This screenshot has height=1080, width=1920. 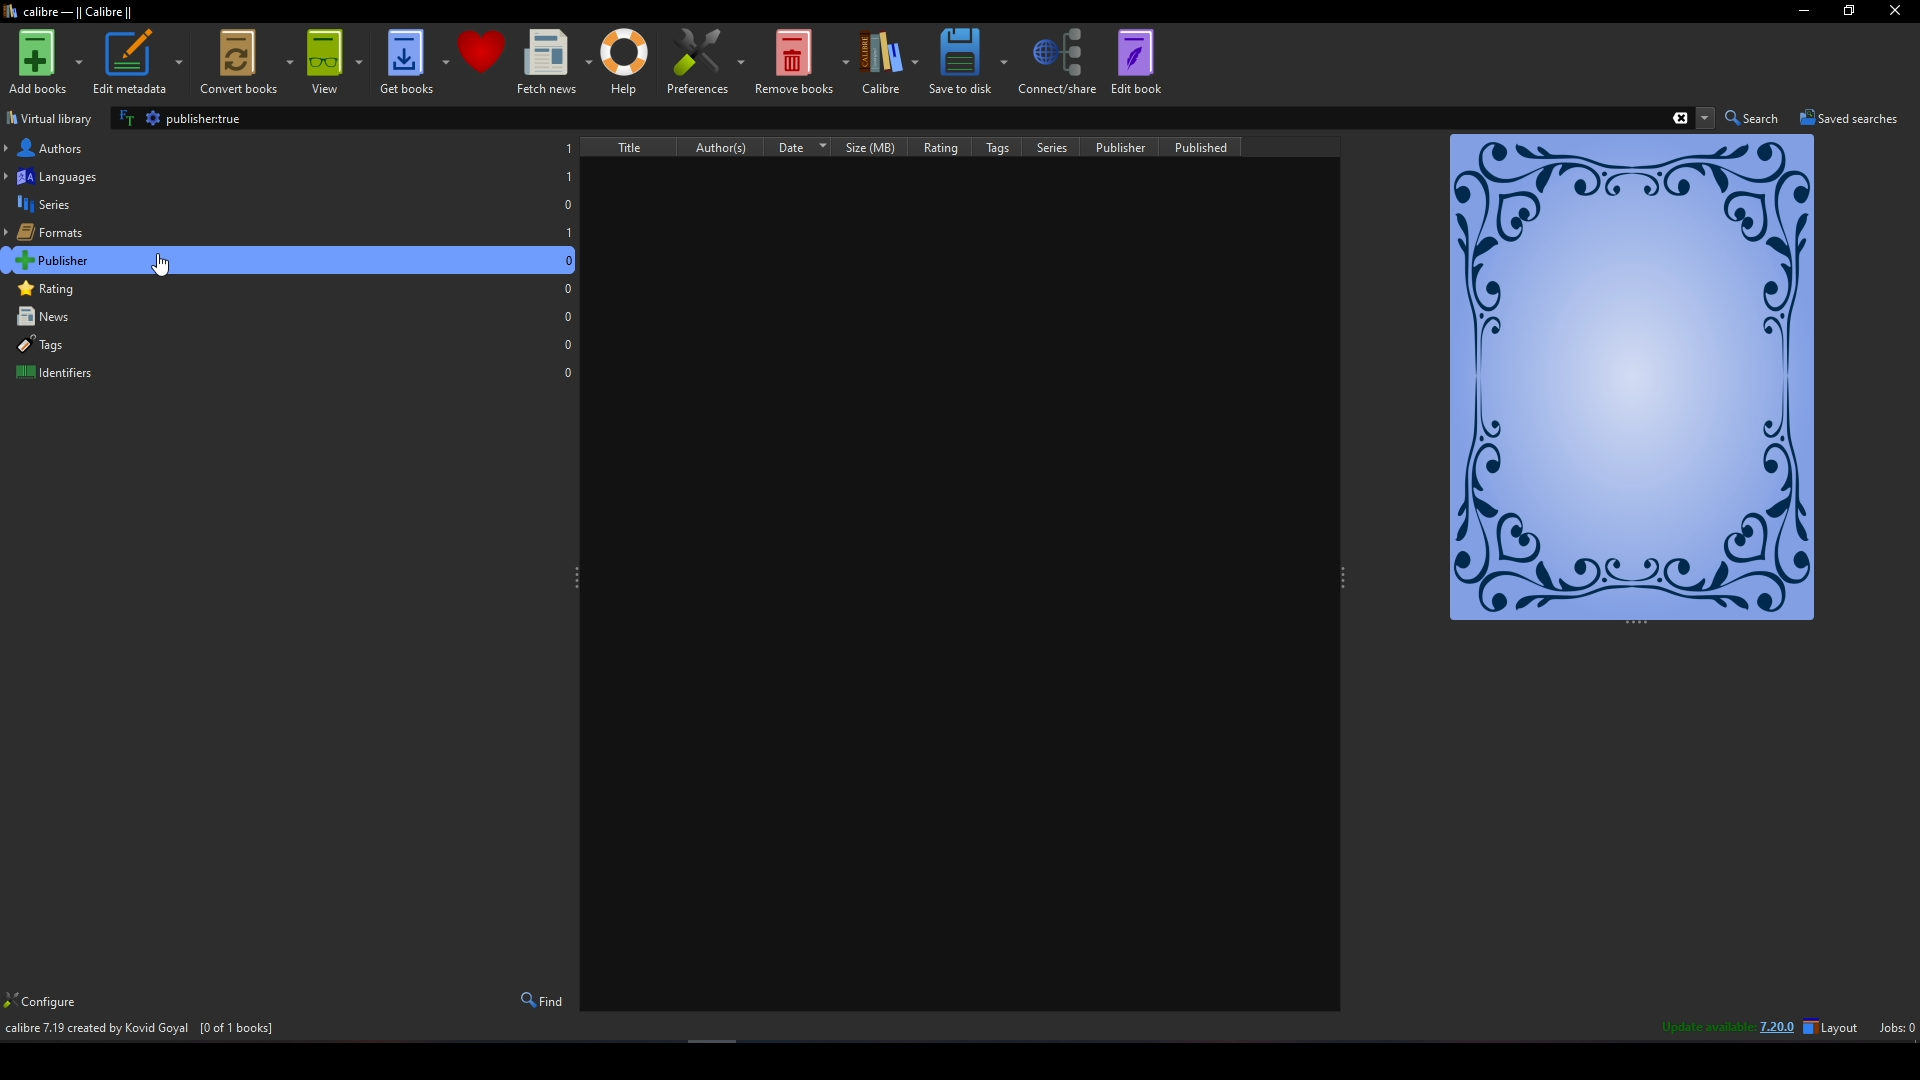 What do you see at coordinates (817, 147) in the screenshot?
I see `Date` at bounding box center [817, 147].